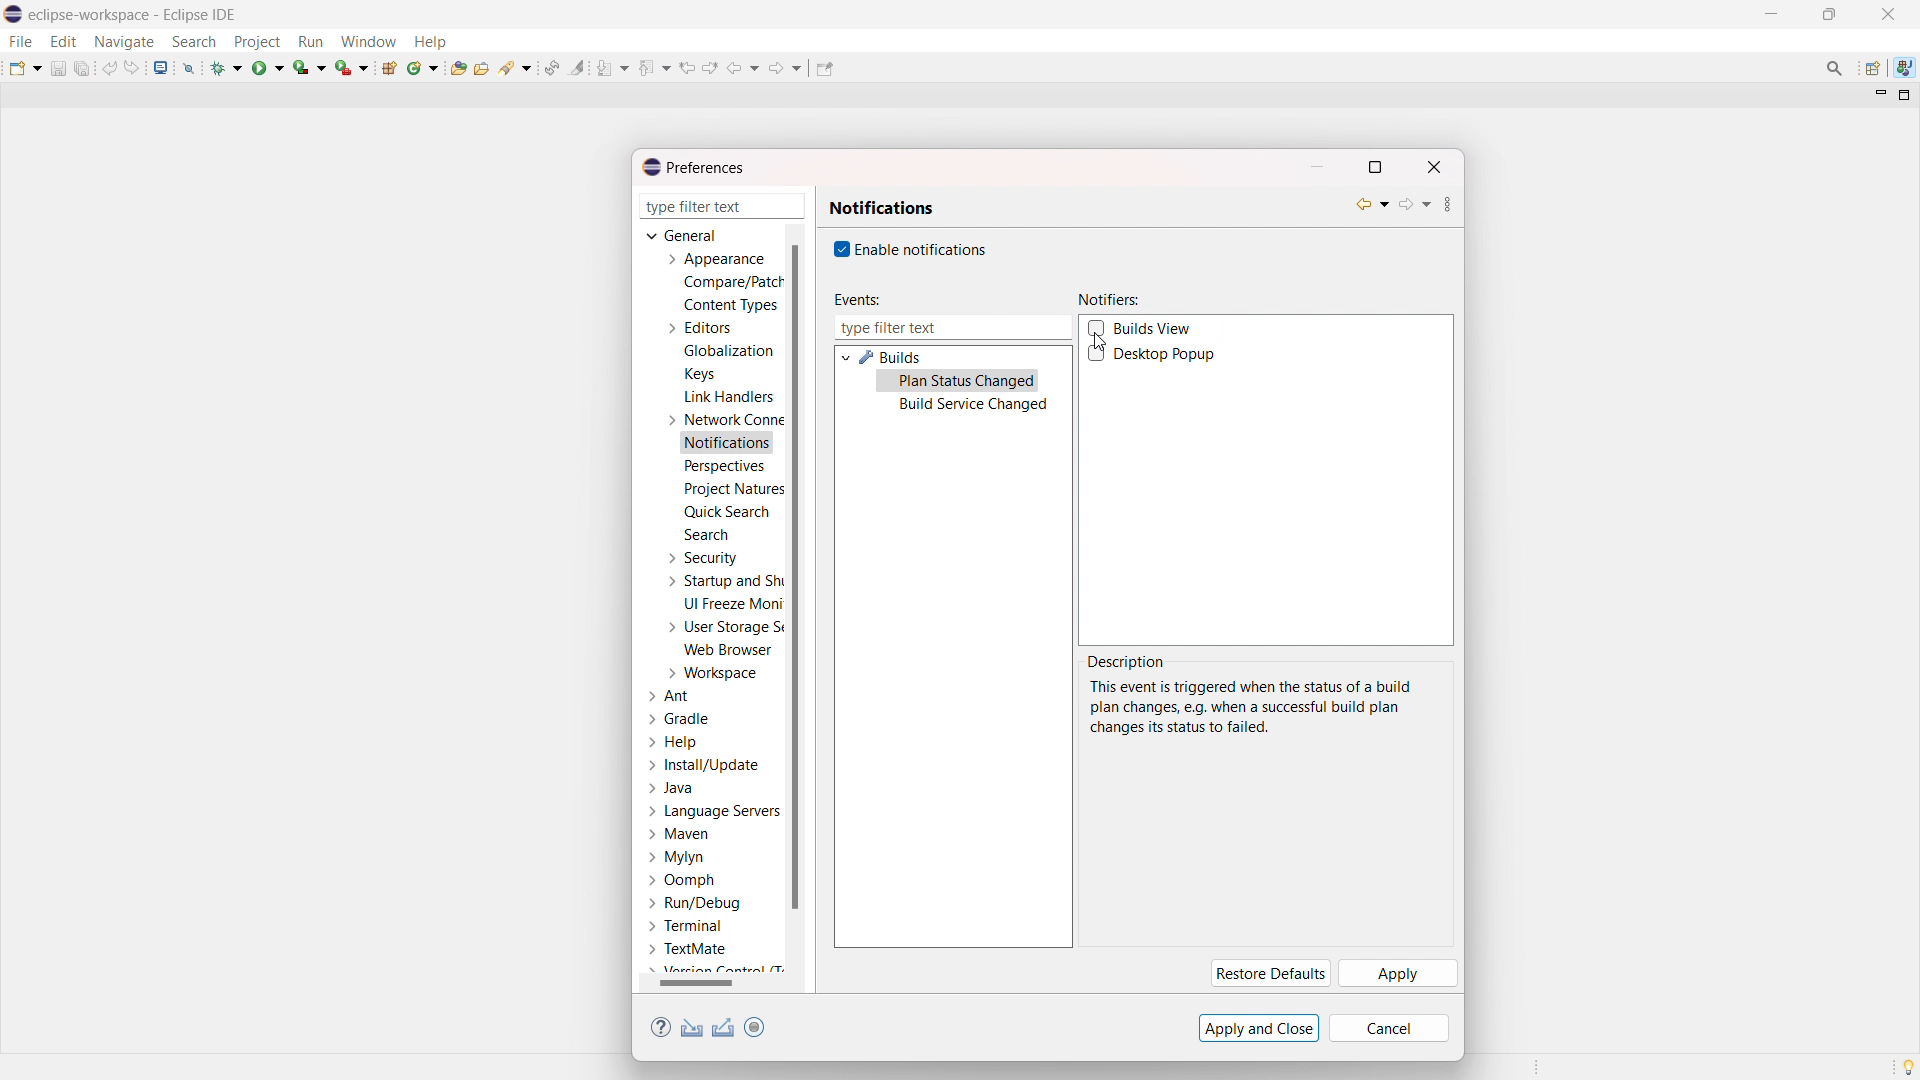  What do you see at coordinates (710, 983) in the screenshot?
I see `scrollbar` at bounding box center [710, 983].